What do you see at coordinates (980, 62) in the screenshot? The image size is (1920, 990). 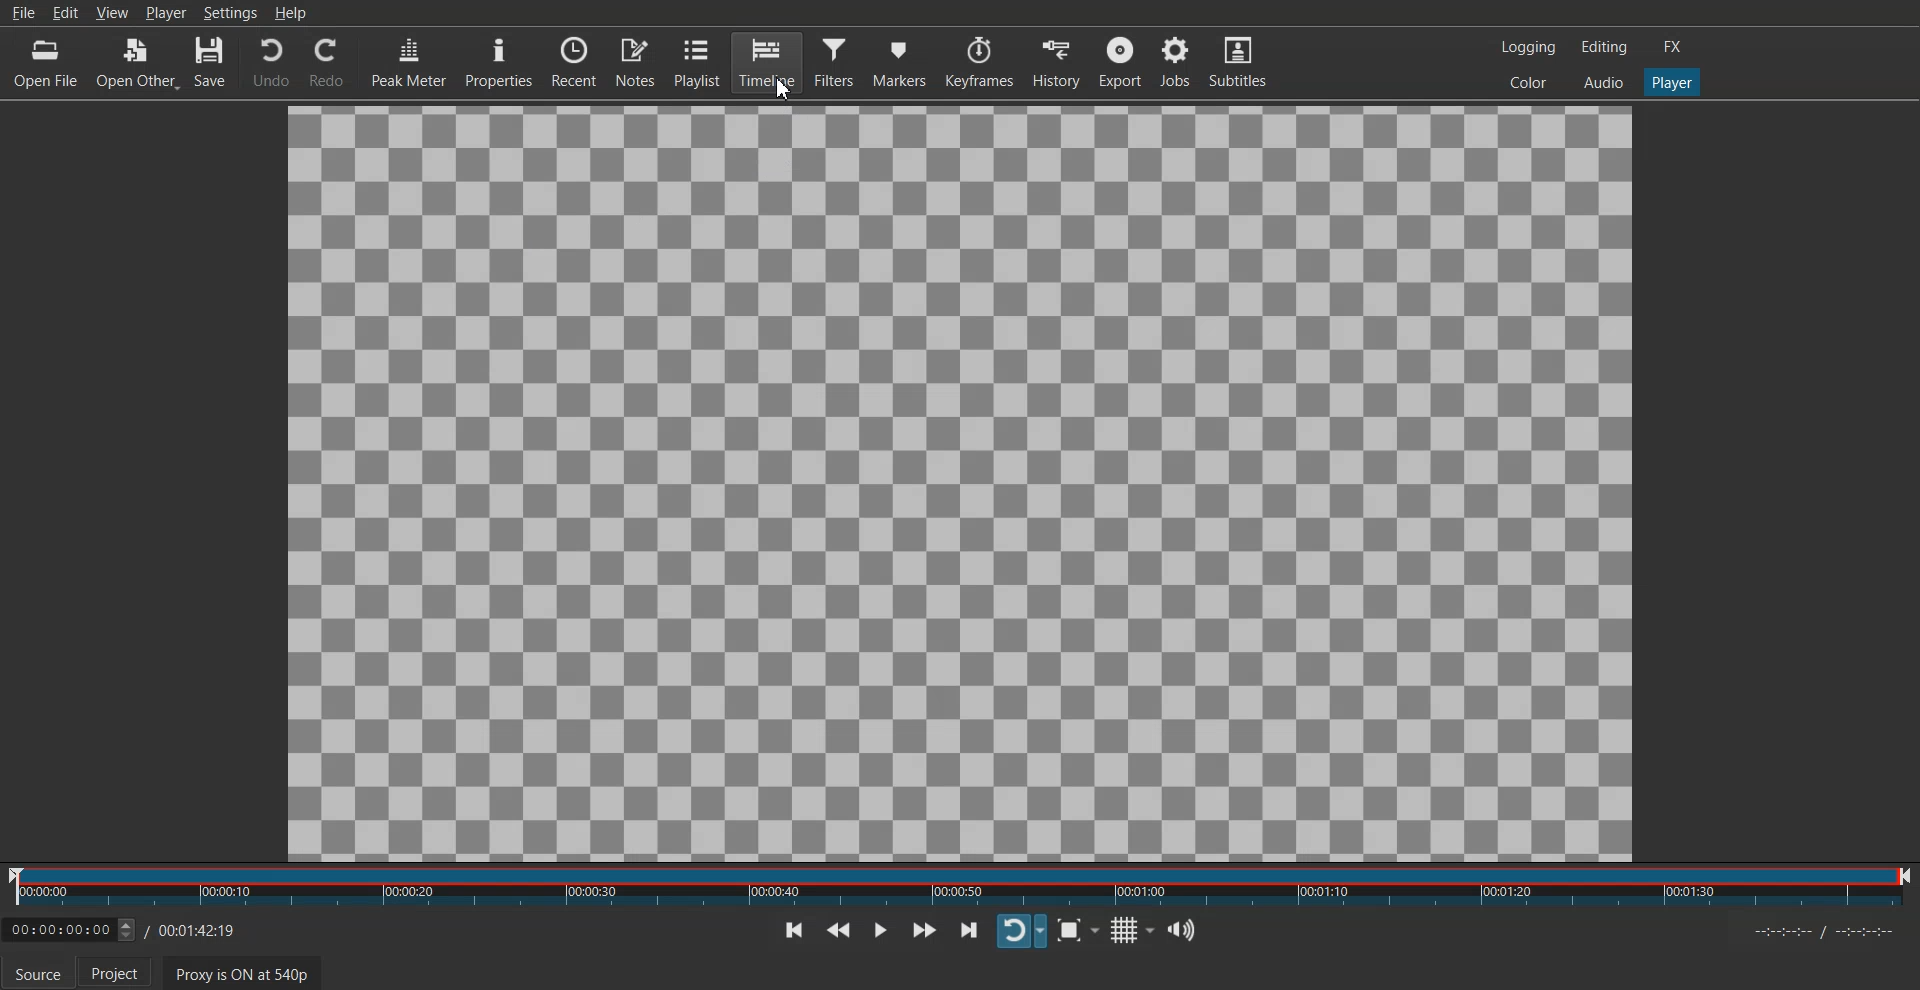 I see `Keyframes` at bounding box center [980, 62].